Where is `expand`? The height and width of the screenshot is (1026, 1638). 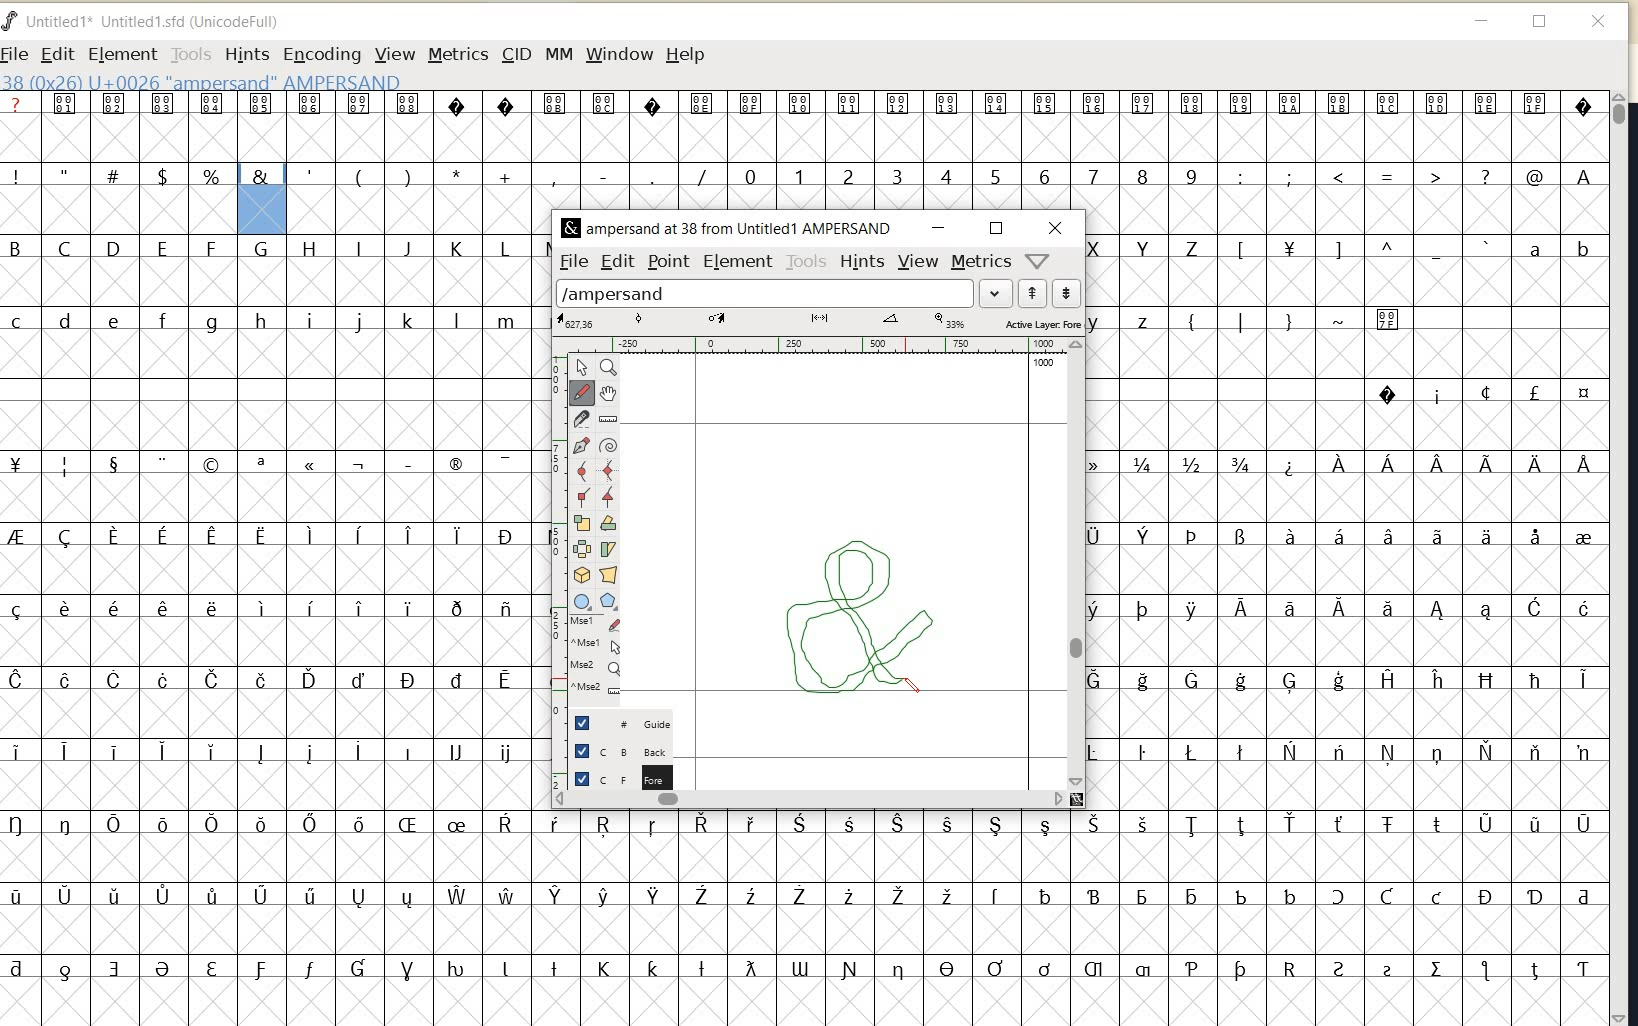 expand is located at coordinates (998, 293).